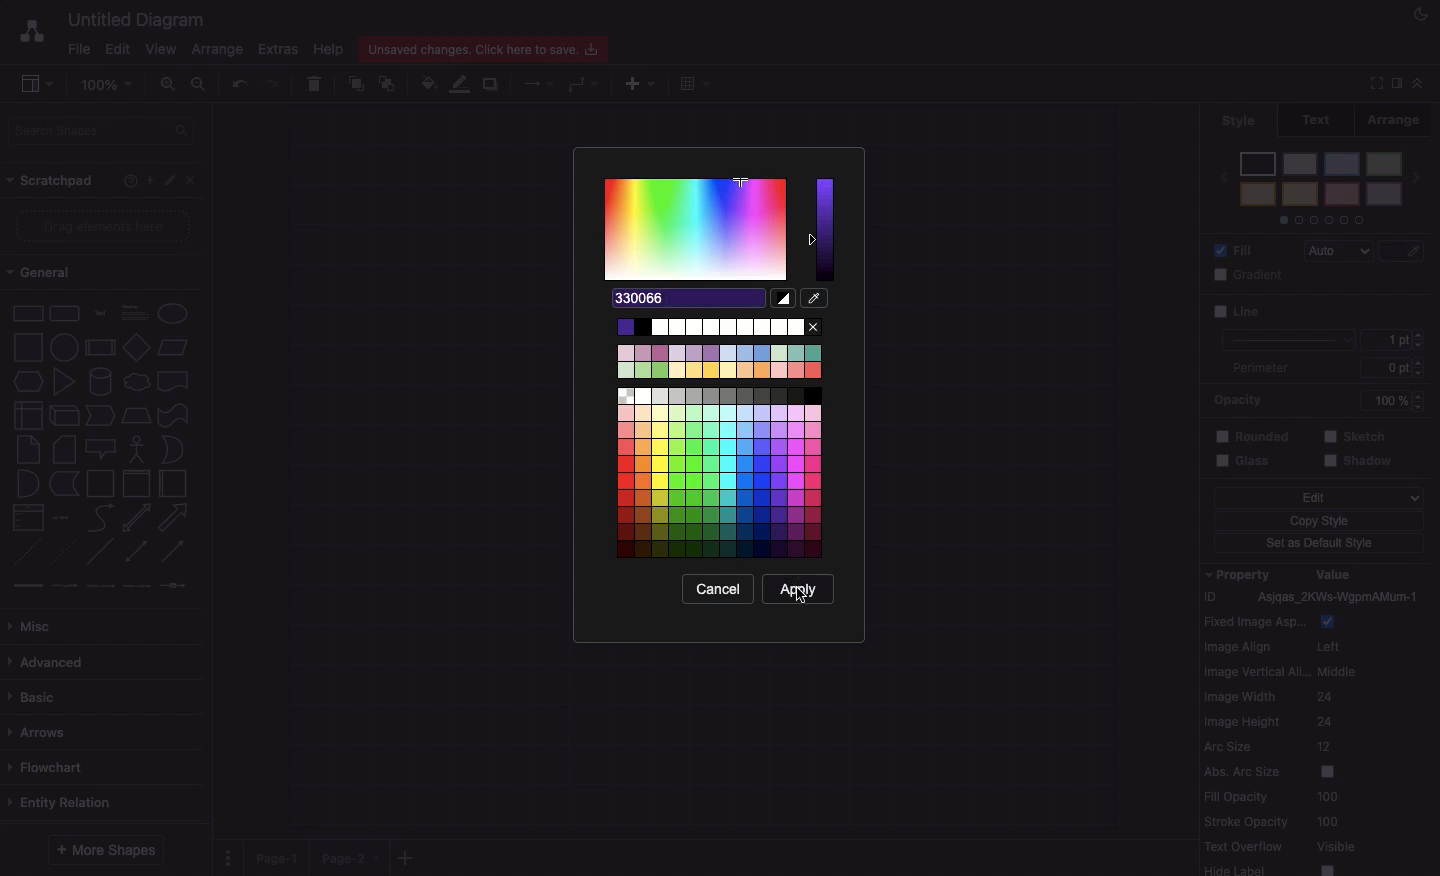 The image size is (1440, 876). I want to click on Options, so click(228, 851).